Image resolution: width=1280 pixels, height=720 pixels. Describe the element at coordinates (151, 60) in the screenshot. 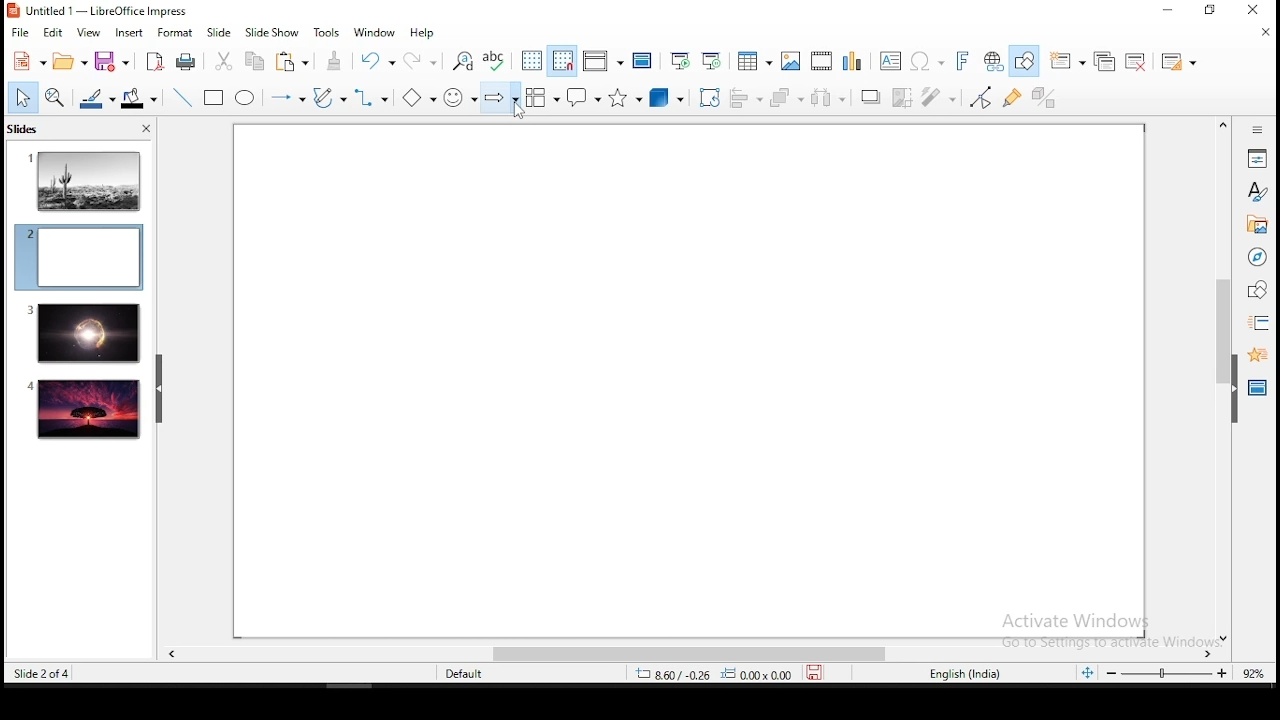

I see `export as pdf` at that location.